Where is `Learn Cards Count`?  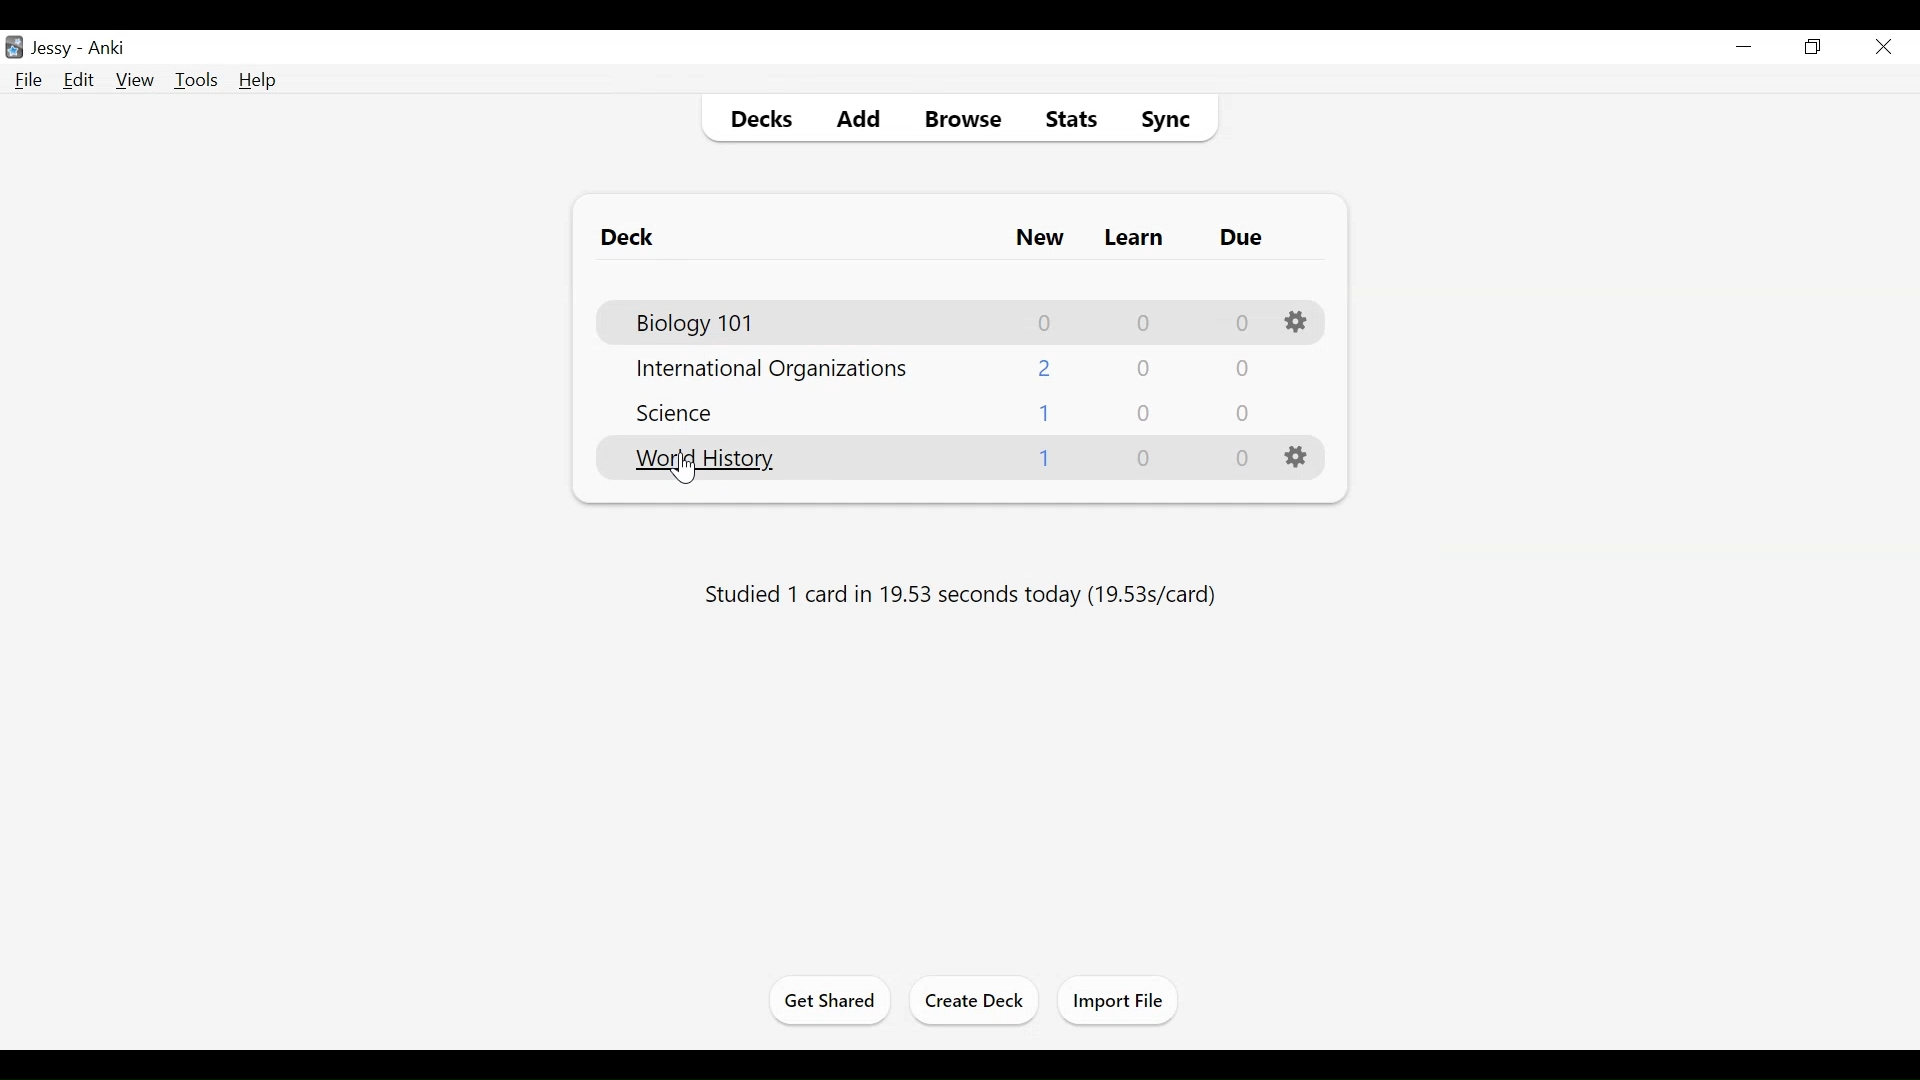
Learn Cards Count is located at coordinates (1141, 411).